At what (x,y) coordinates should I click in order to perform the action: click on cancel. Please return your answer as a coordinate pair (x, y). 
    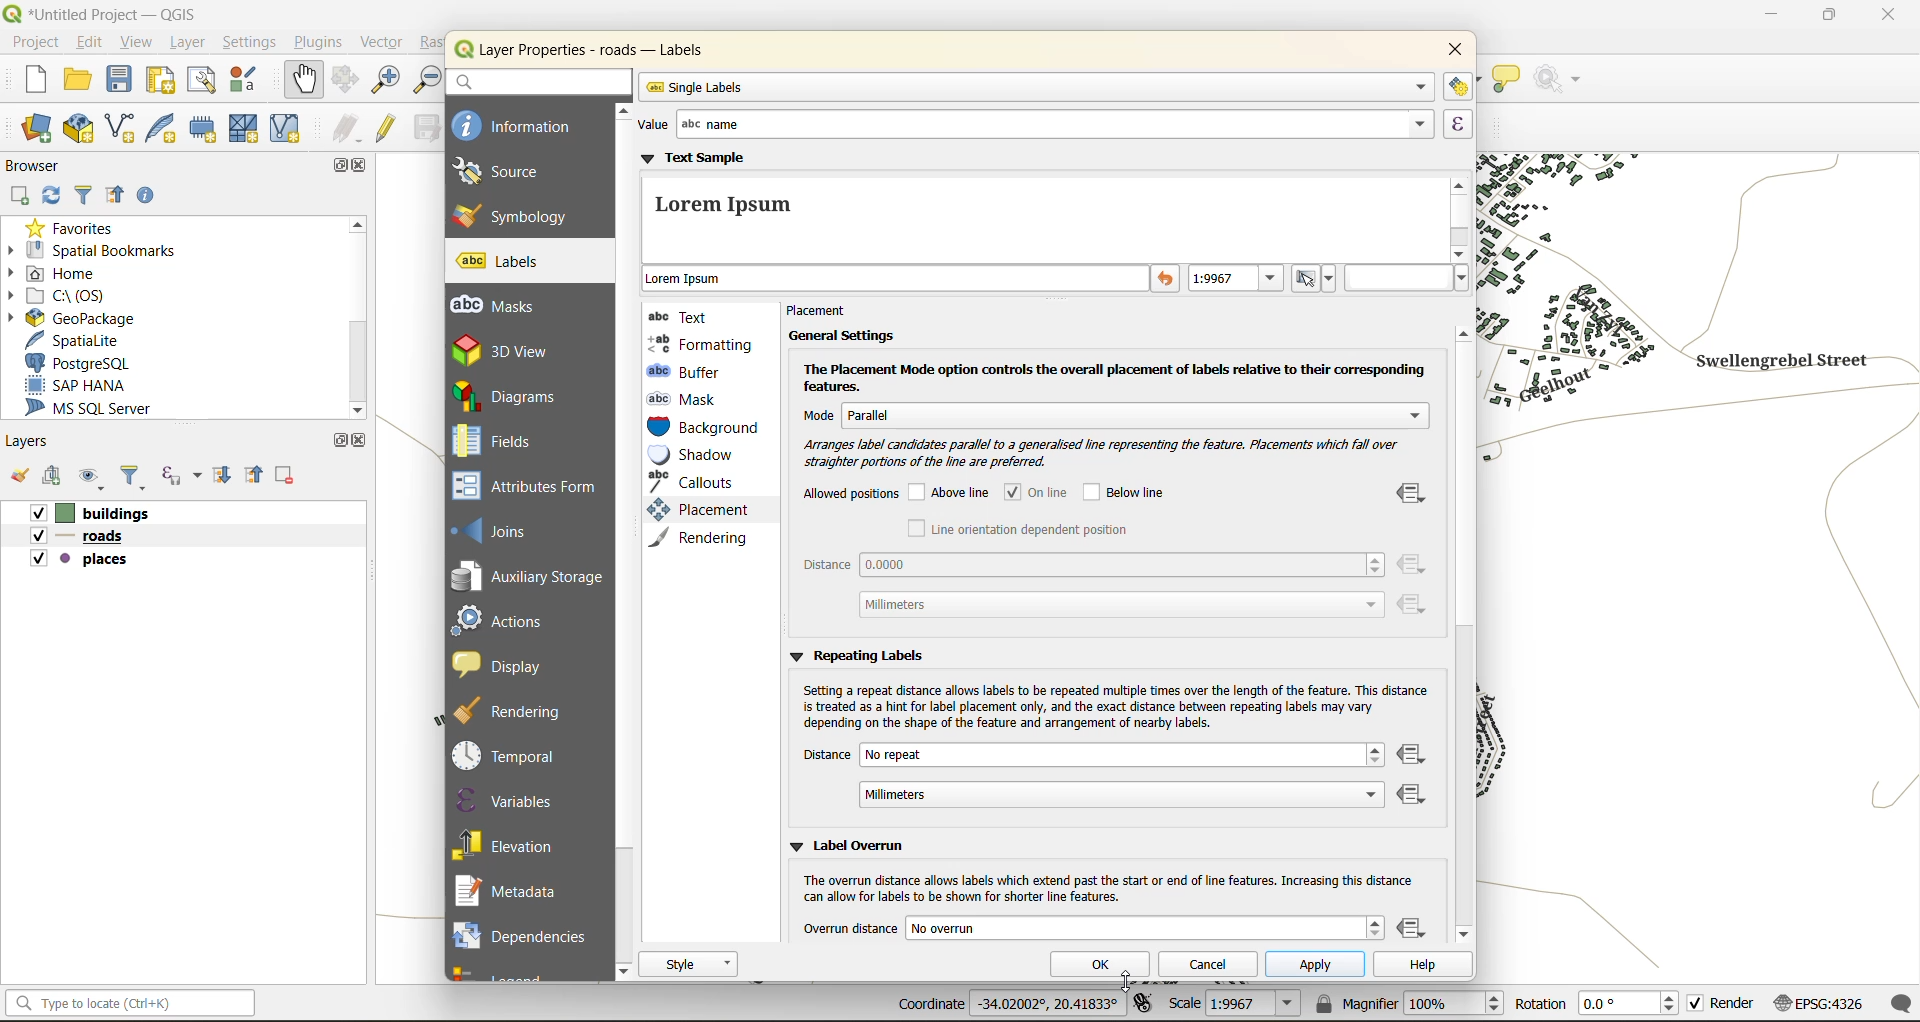
    Looking at the image, I should click on (1213, 963).